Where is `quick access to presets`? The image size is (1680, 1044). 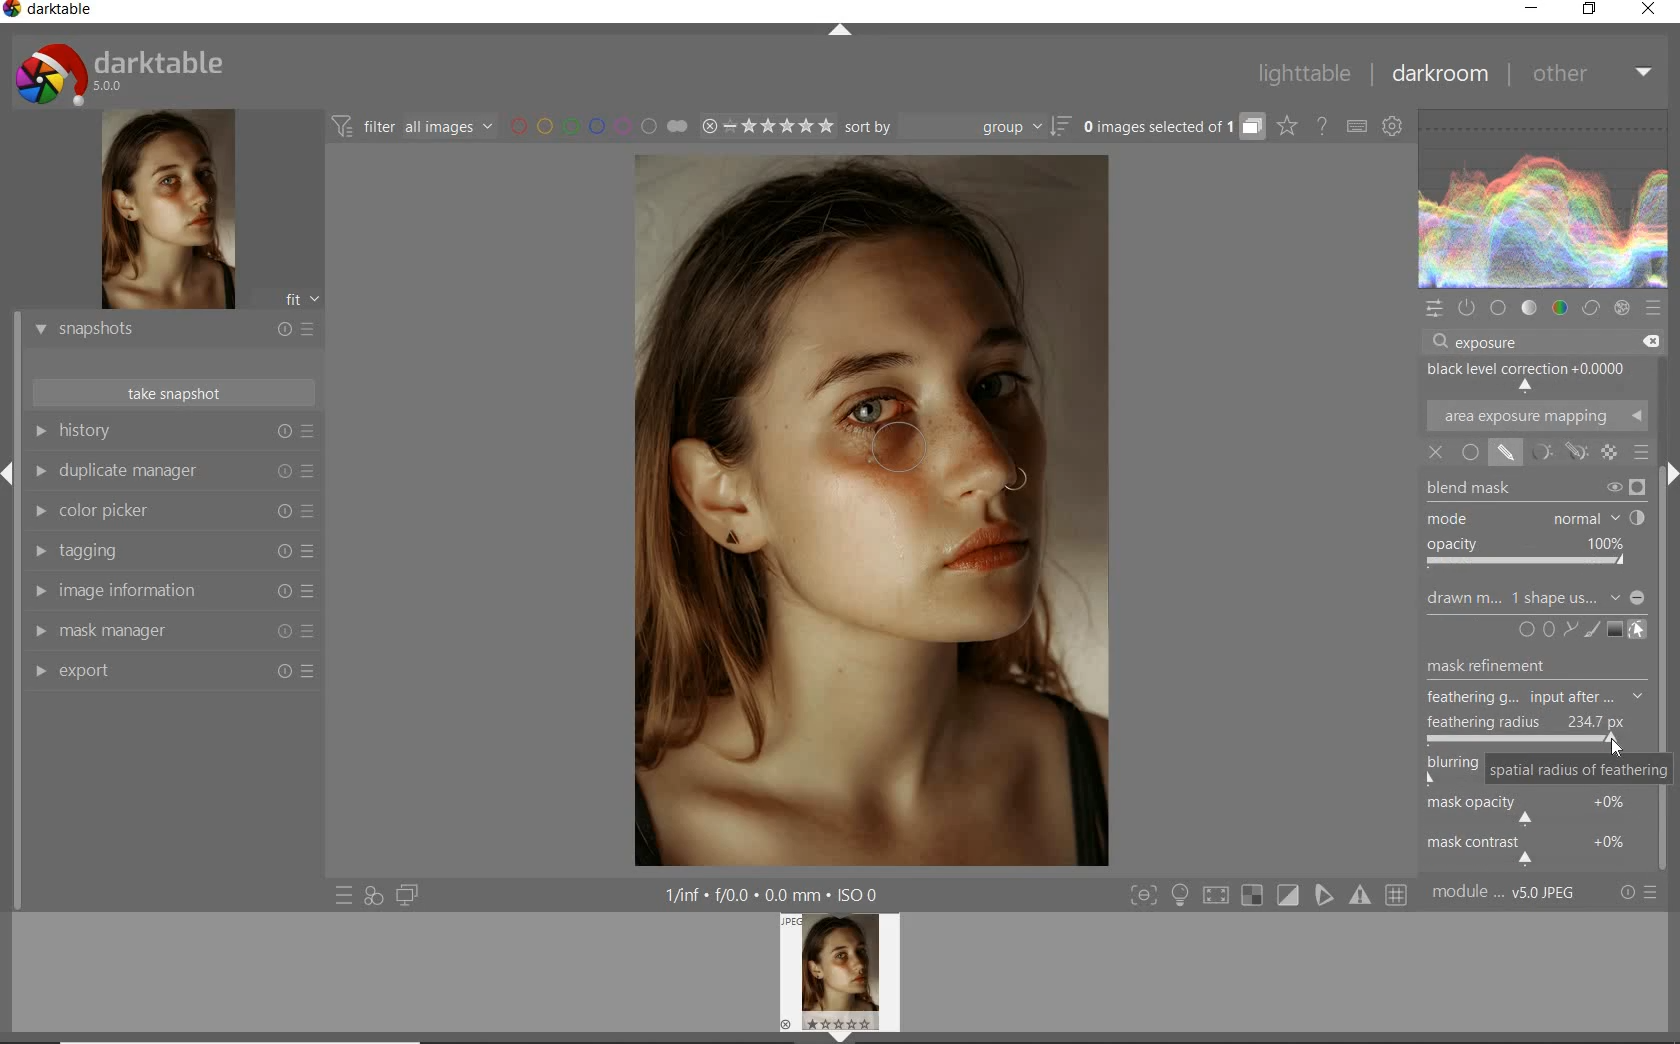 quick access to presets is located at coordinates (345, 895).